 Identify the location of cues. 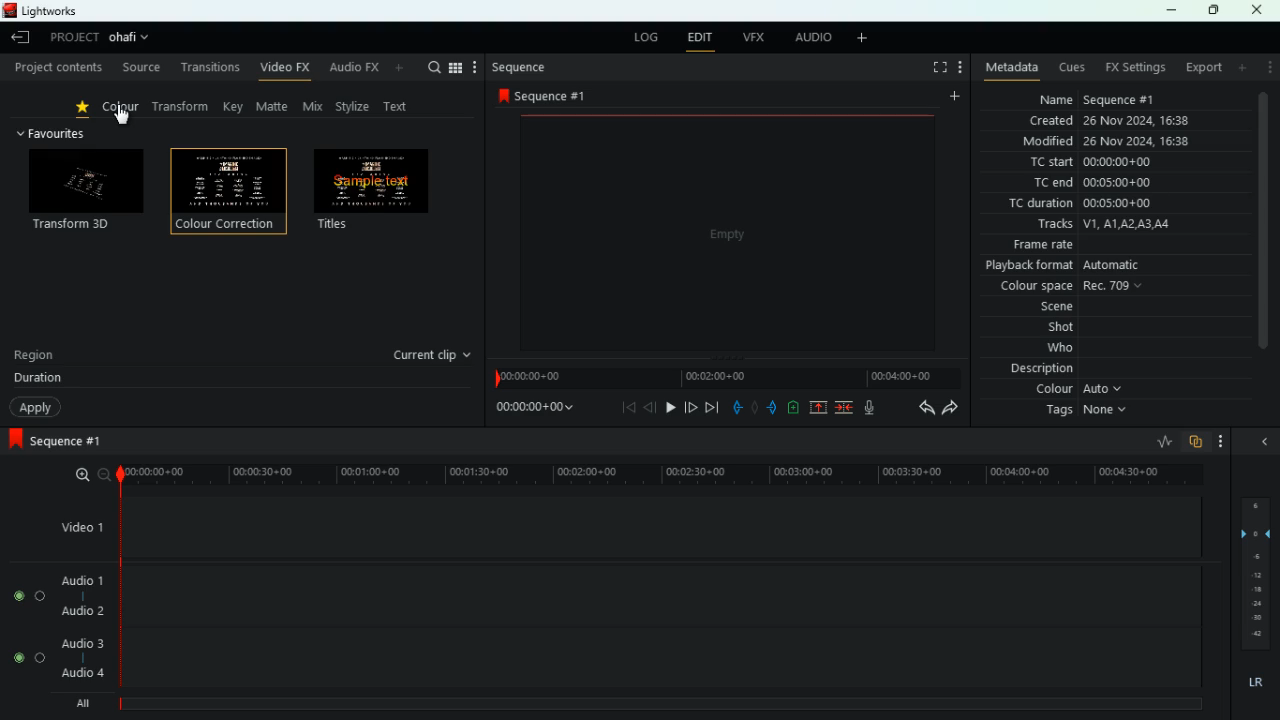
(1073, 68).